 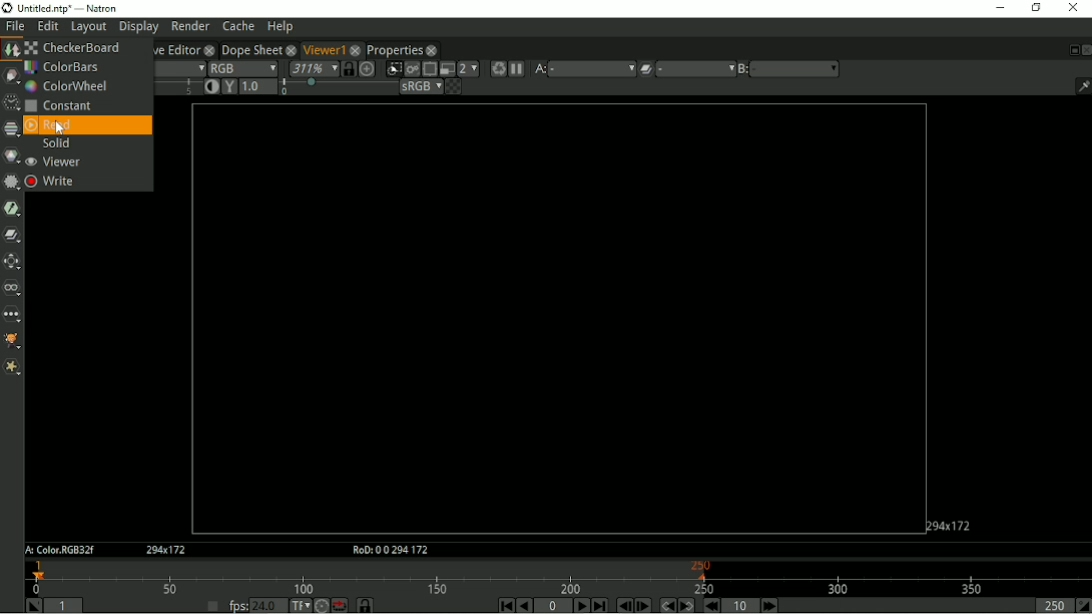 What do you see at coordinates (12, 209) in the screenshot?
I see `Keyer` at bounding box center [12, 209].